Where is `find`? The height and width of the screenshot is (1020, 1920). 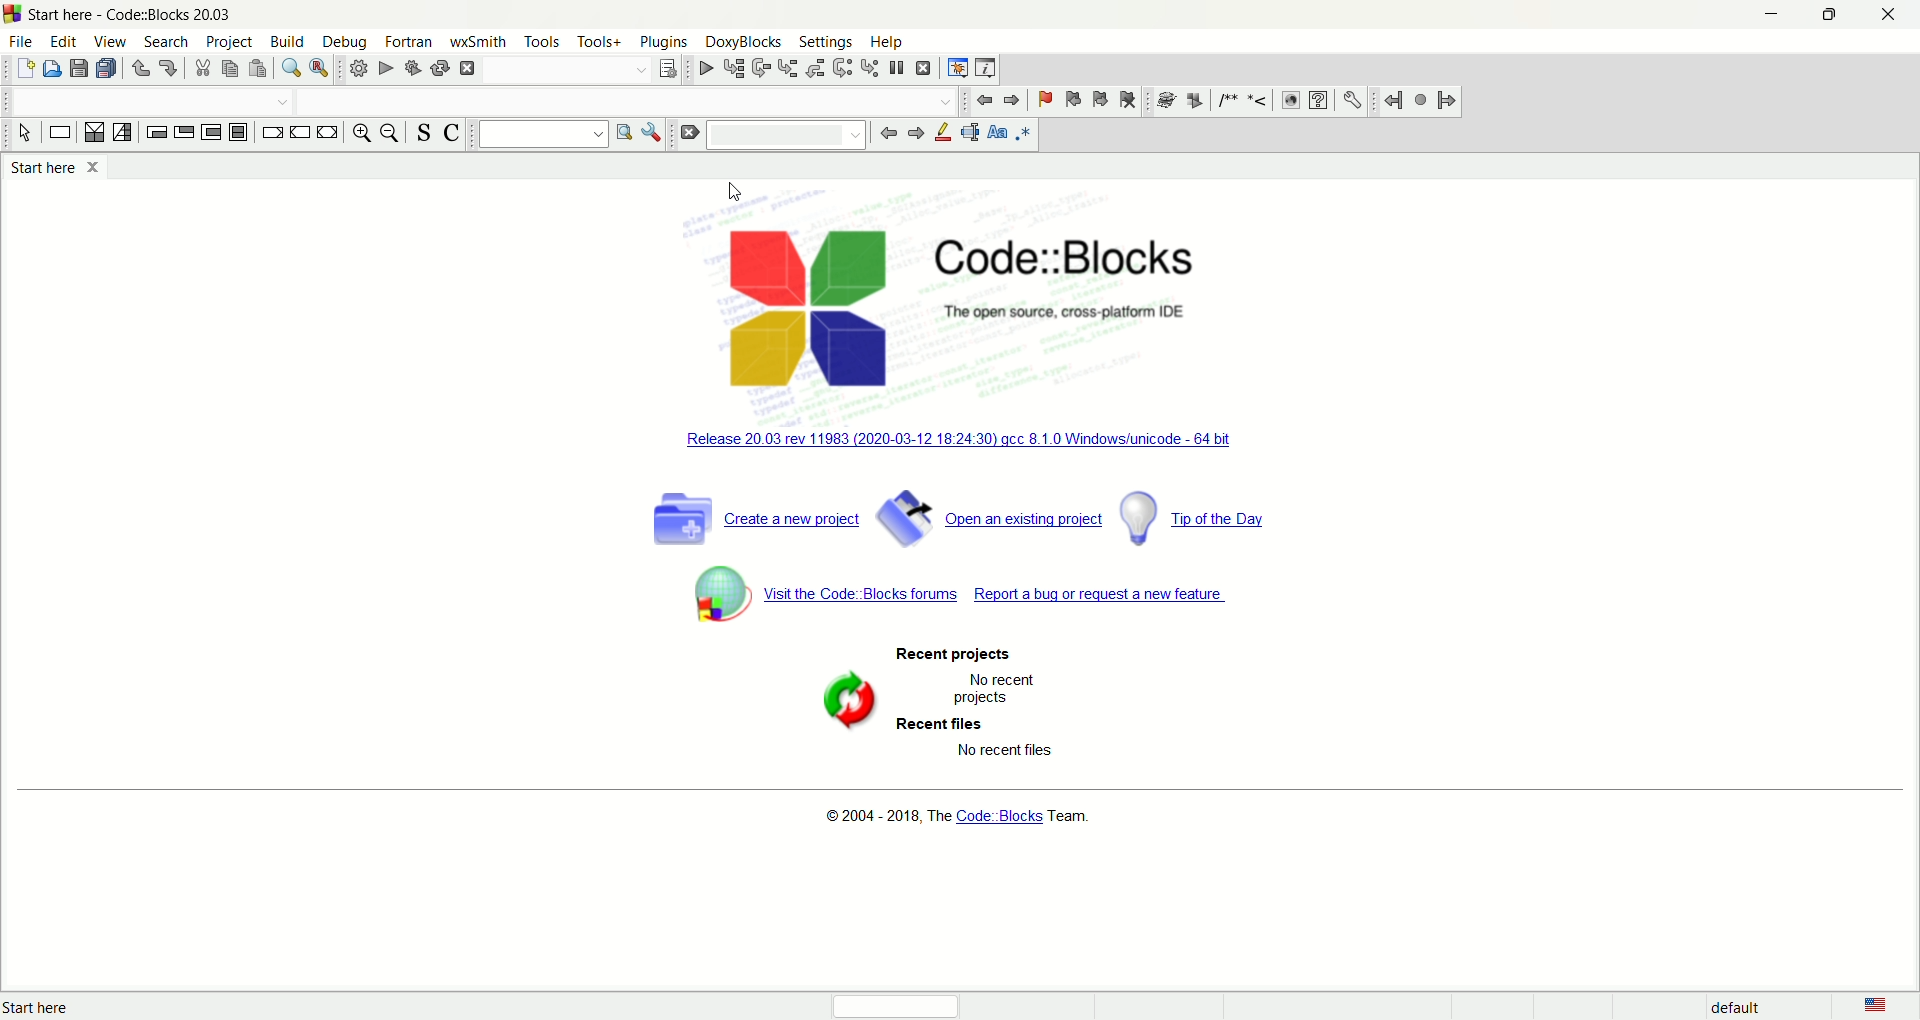 find is located at coordinates (290, 68).